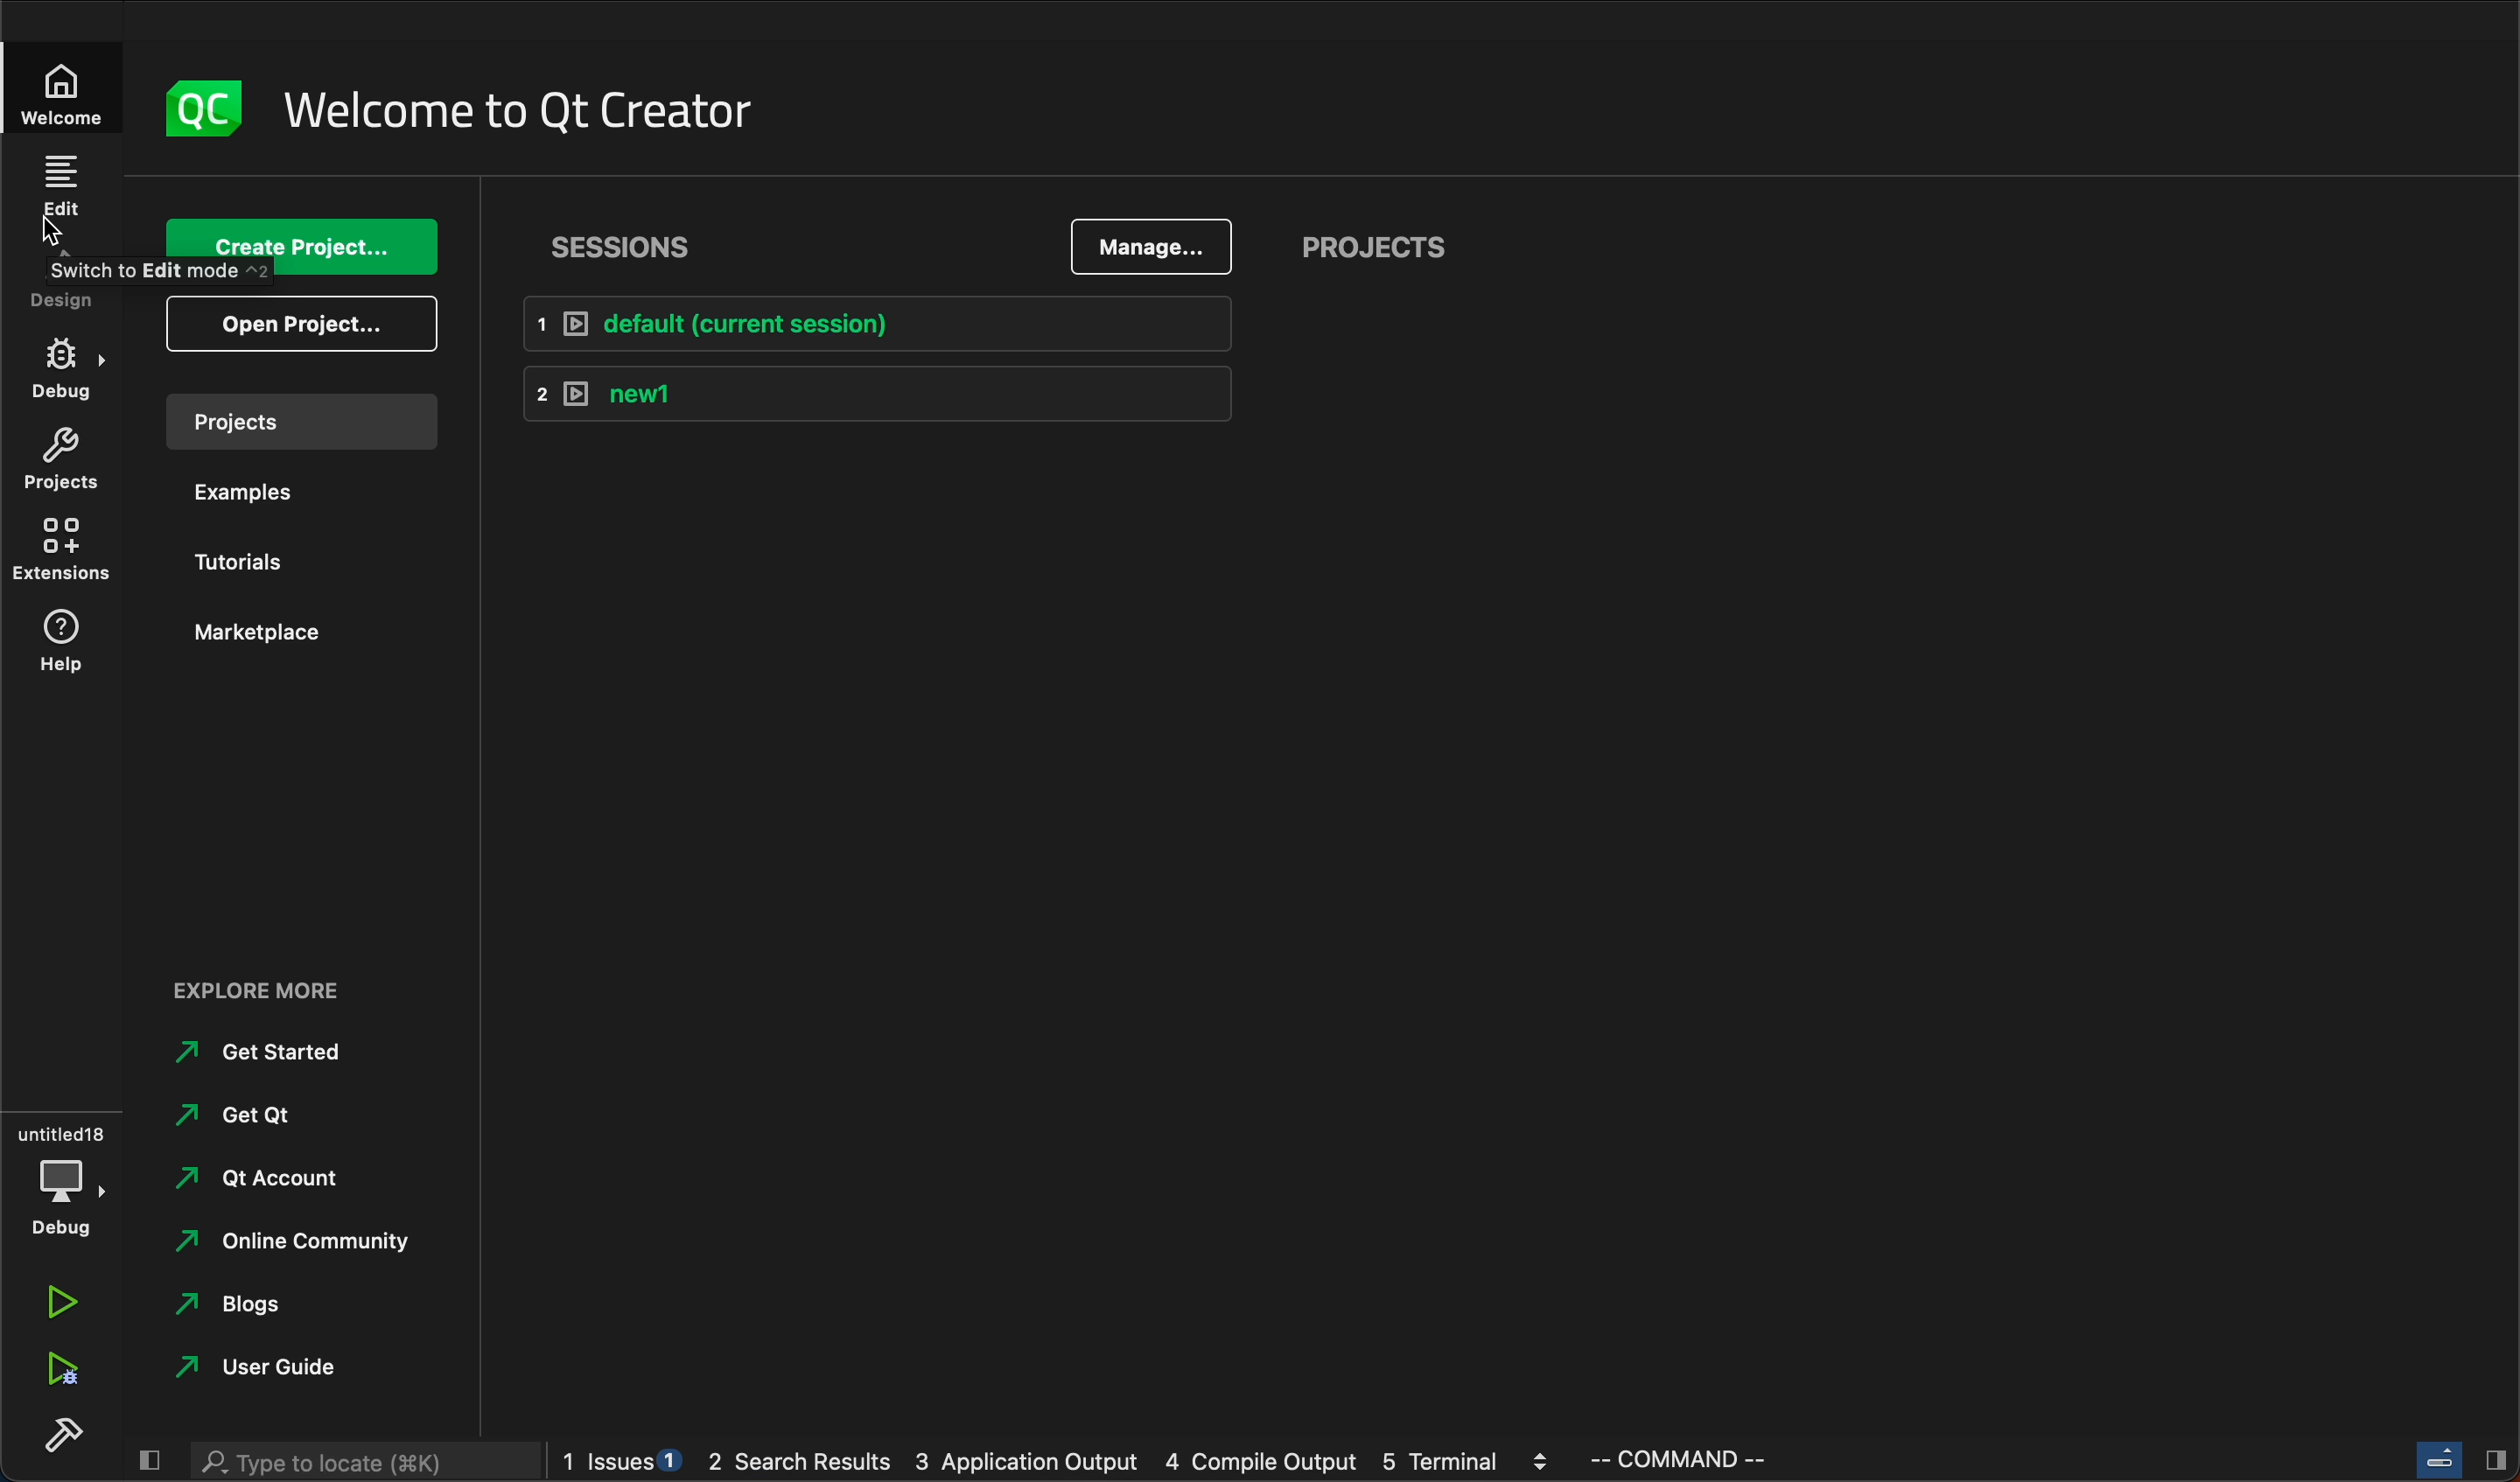 This screenshot has height=1482, width=2520. Describe the element at coordinates (264, 1053) in the screenshot. I see `get started` at that location.